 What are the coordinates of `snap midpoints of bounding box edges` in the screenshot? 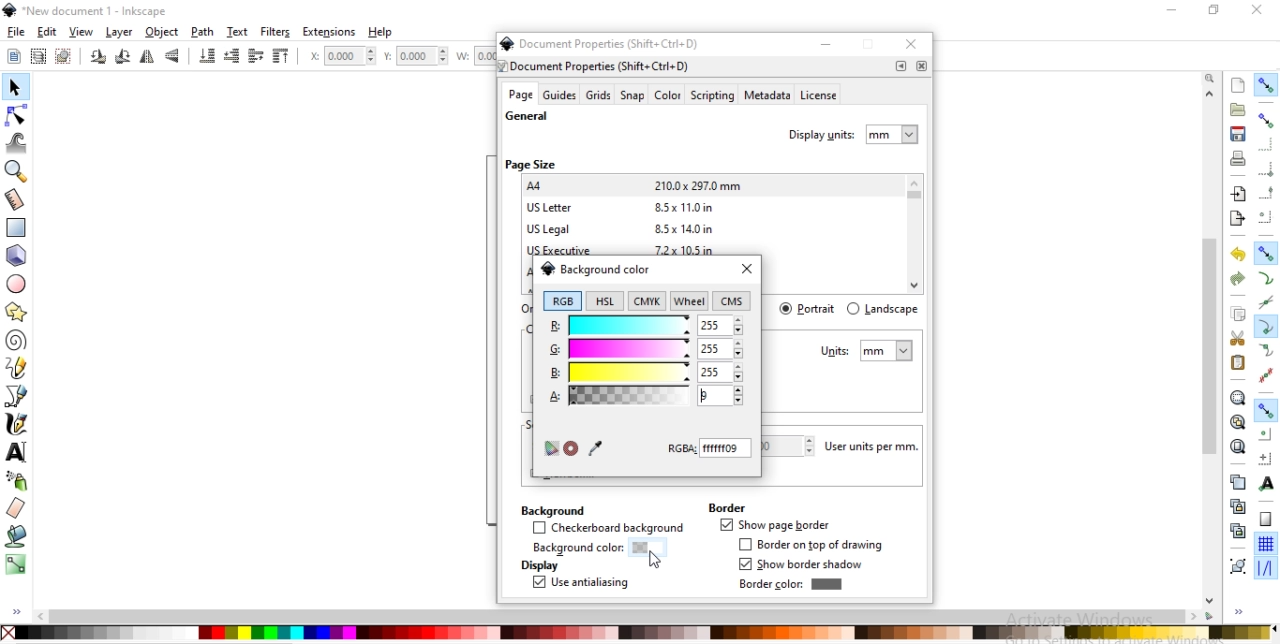 It's located at (1267, 193).